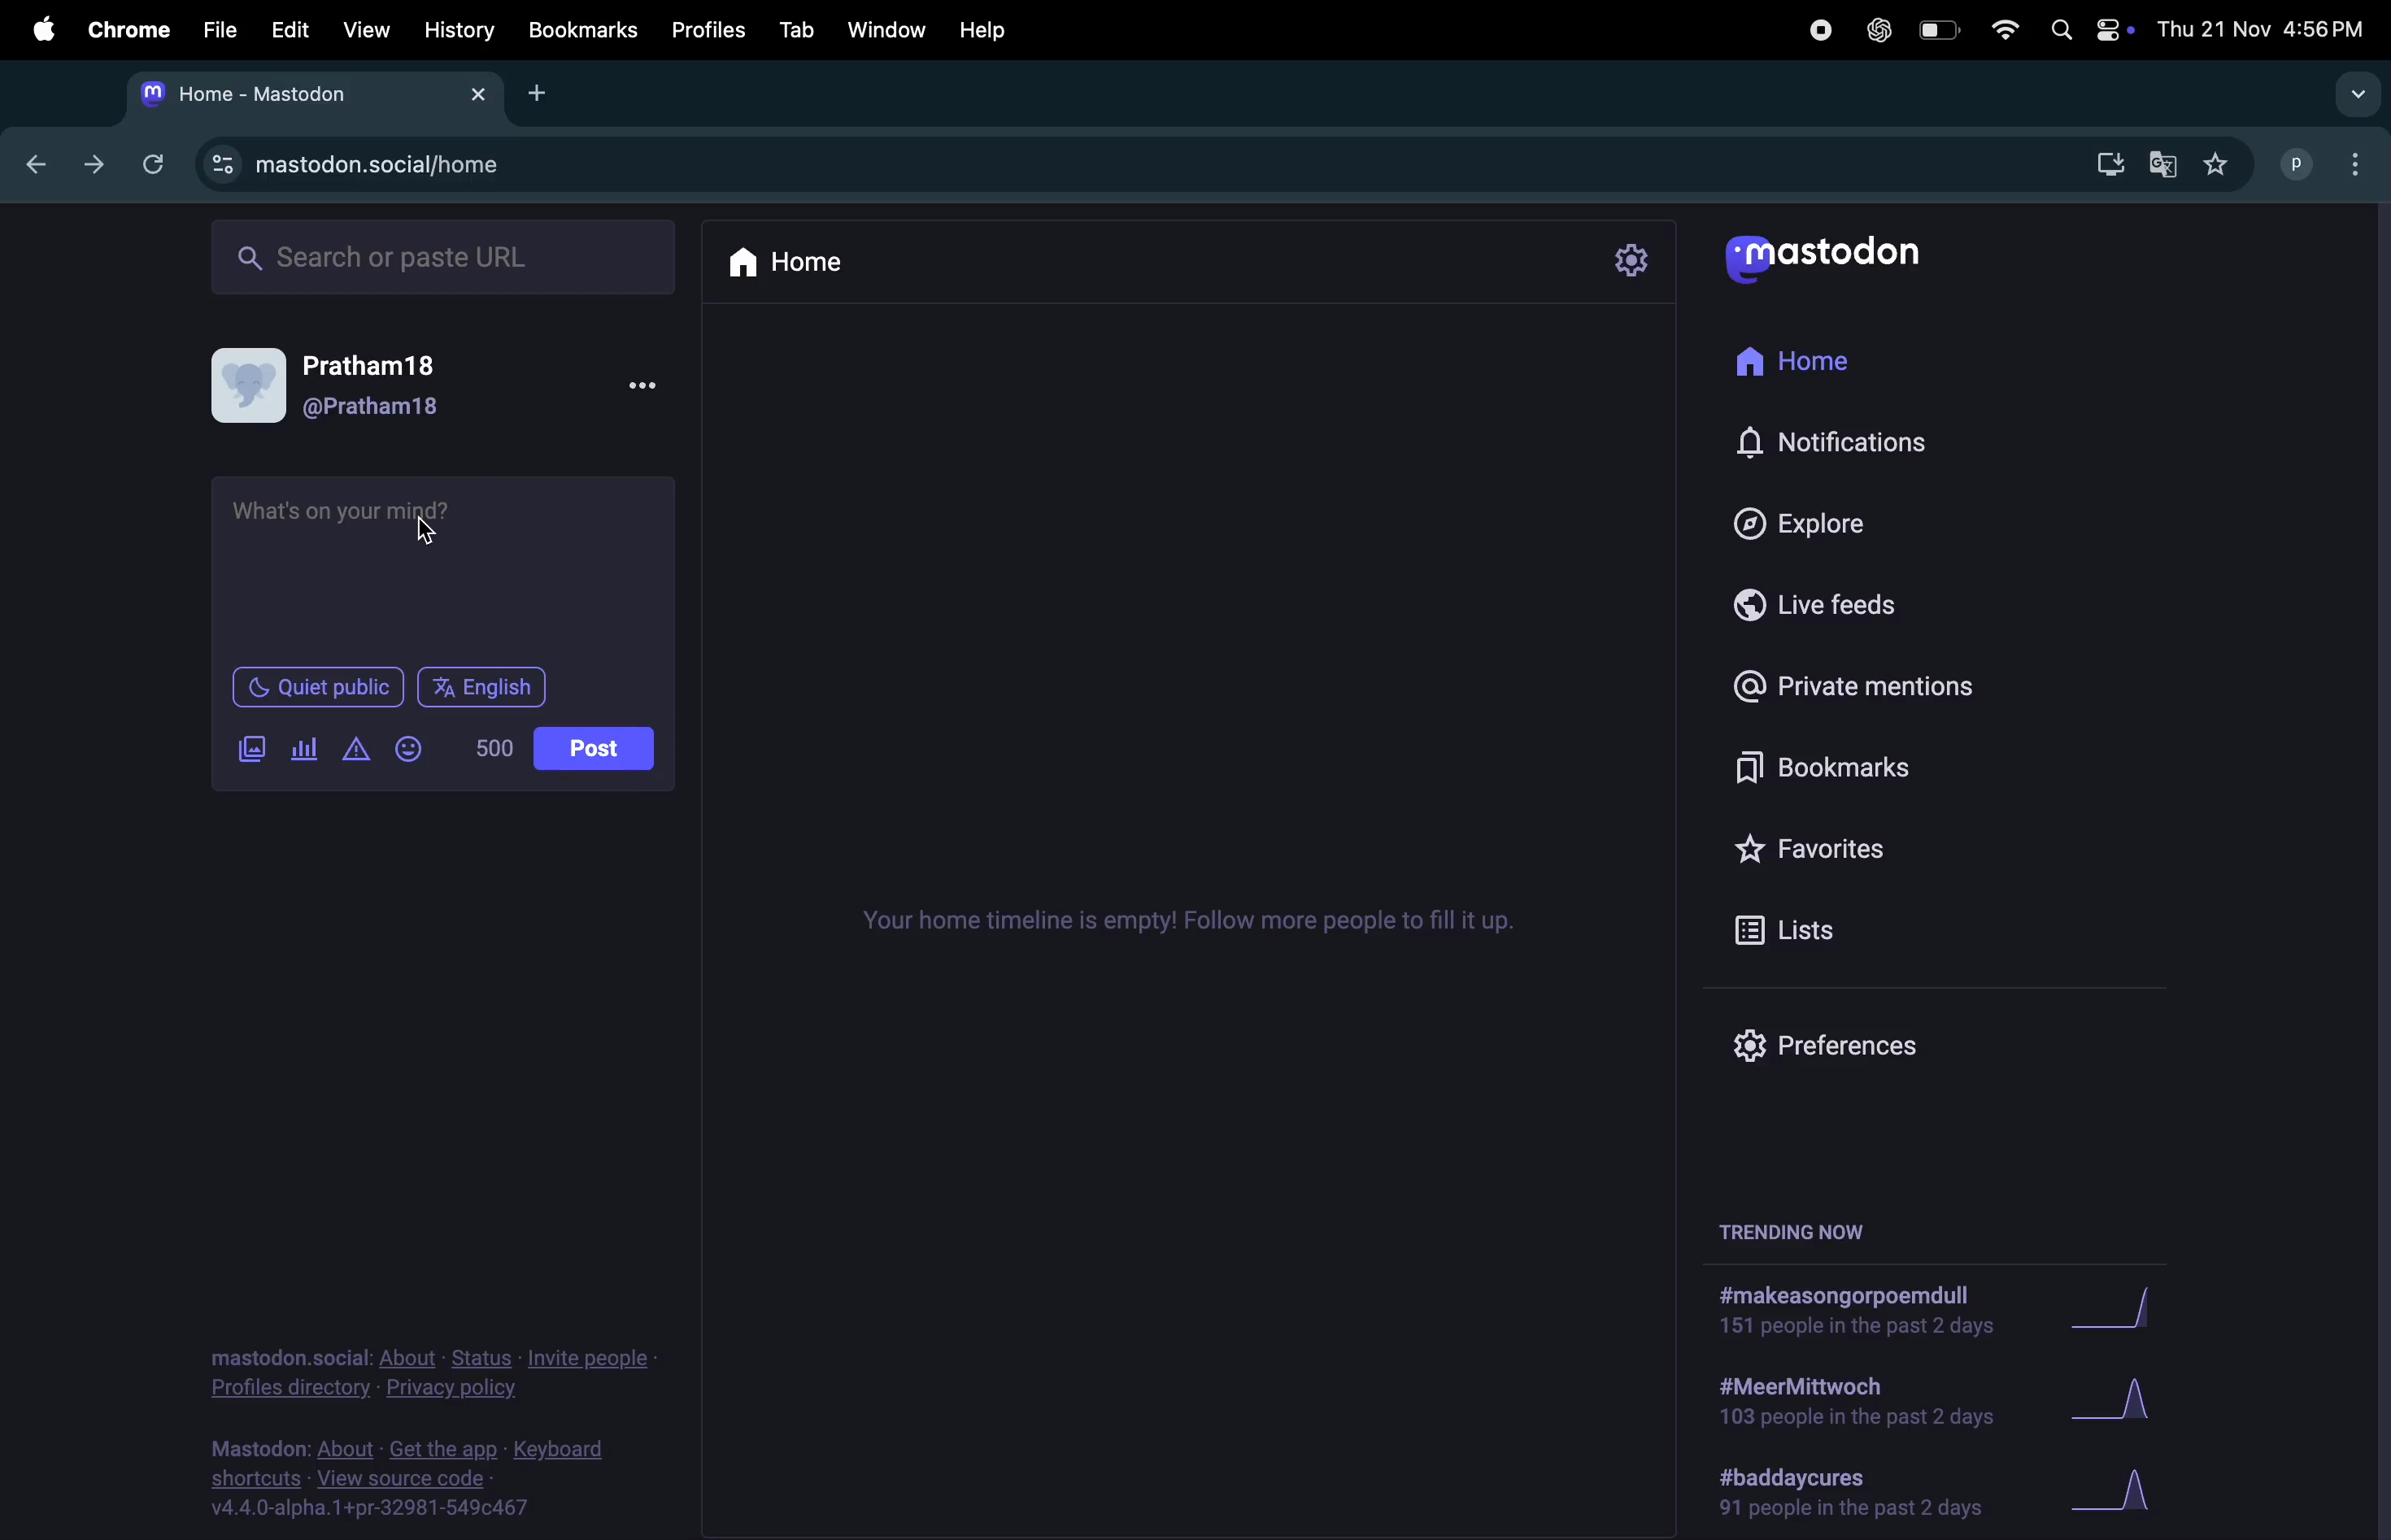  Describe the element at coordinates (1831, 773) in the screenshot. I see `bookmarks` at that location.